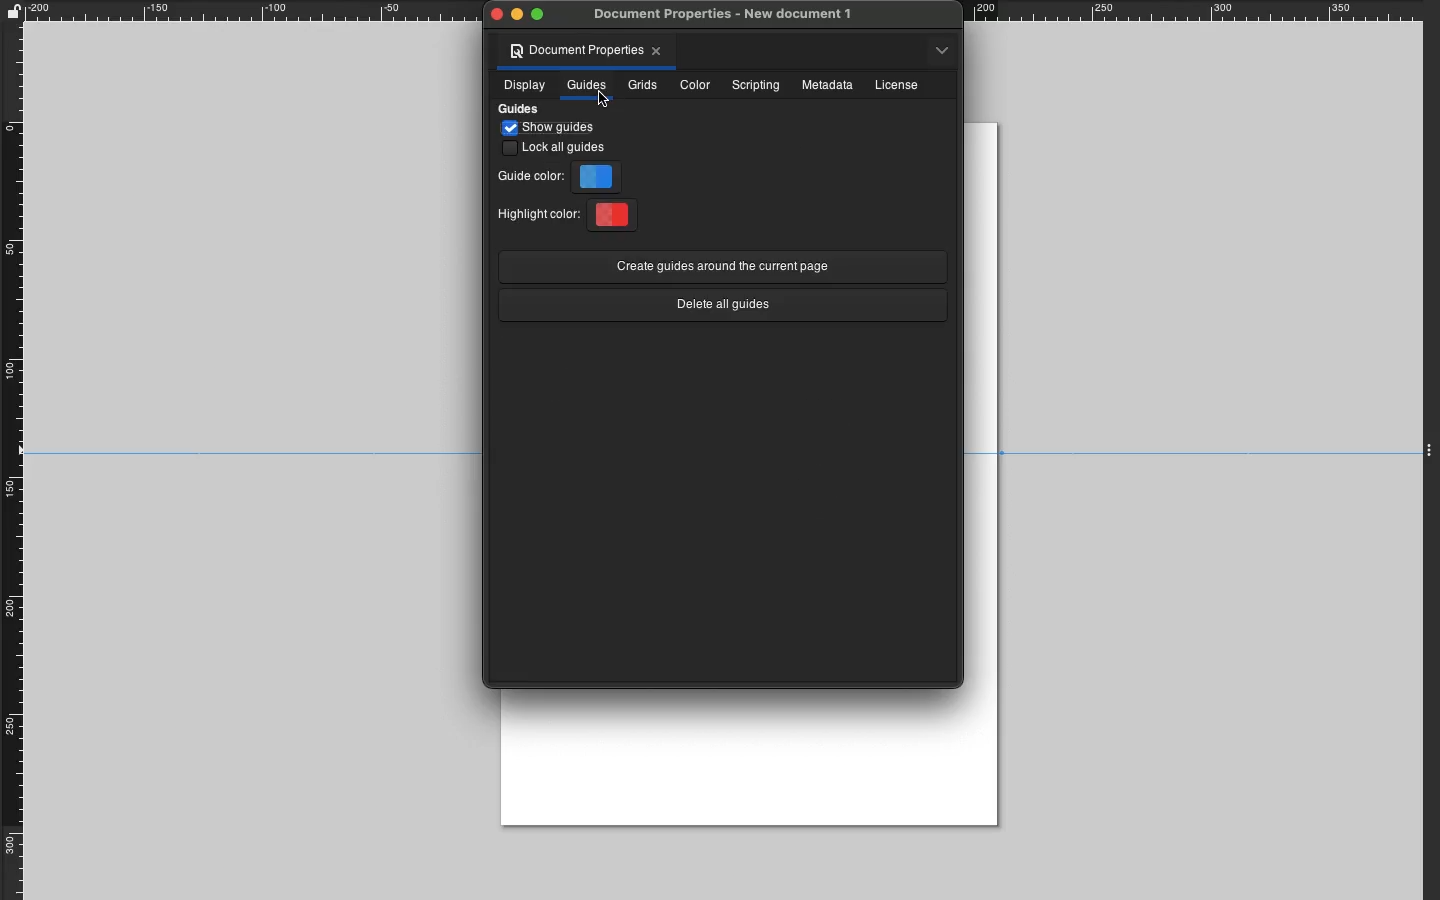  Describe the element at coordinates (642, 85) in the screenshot. I see `Grids` at that location.